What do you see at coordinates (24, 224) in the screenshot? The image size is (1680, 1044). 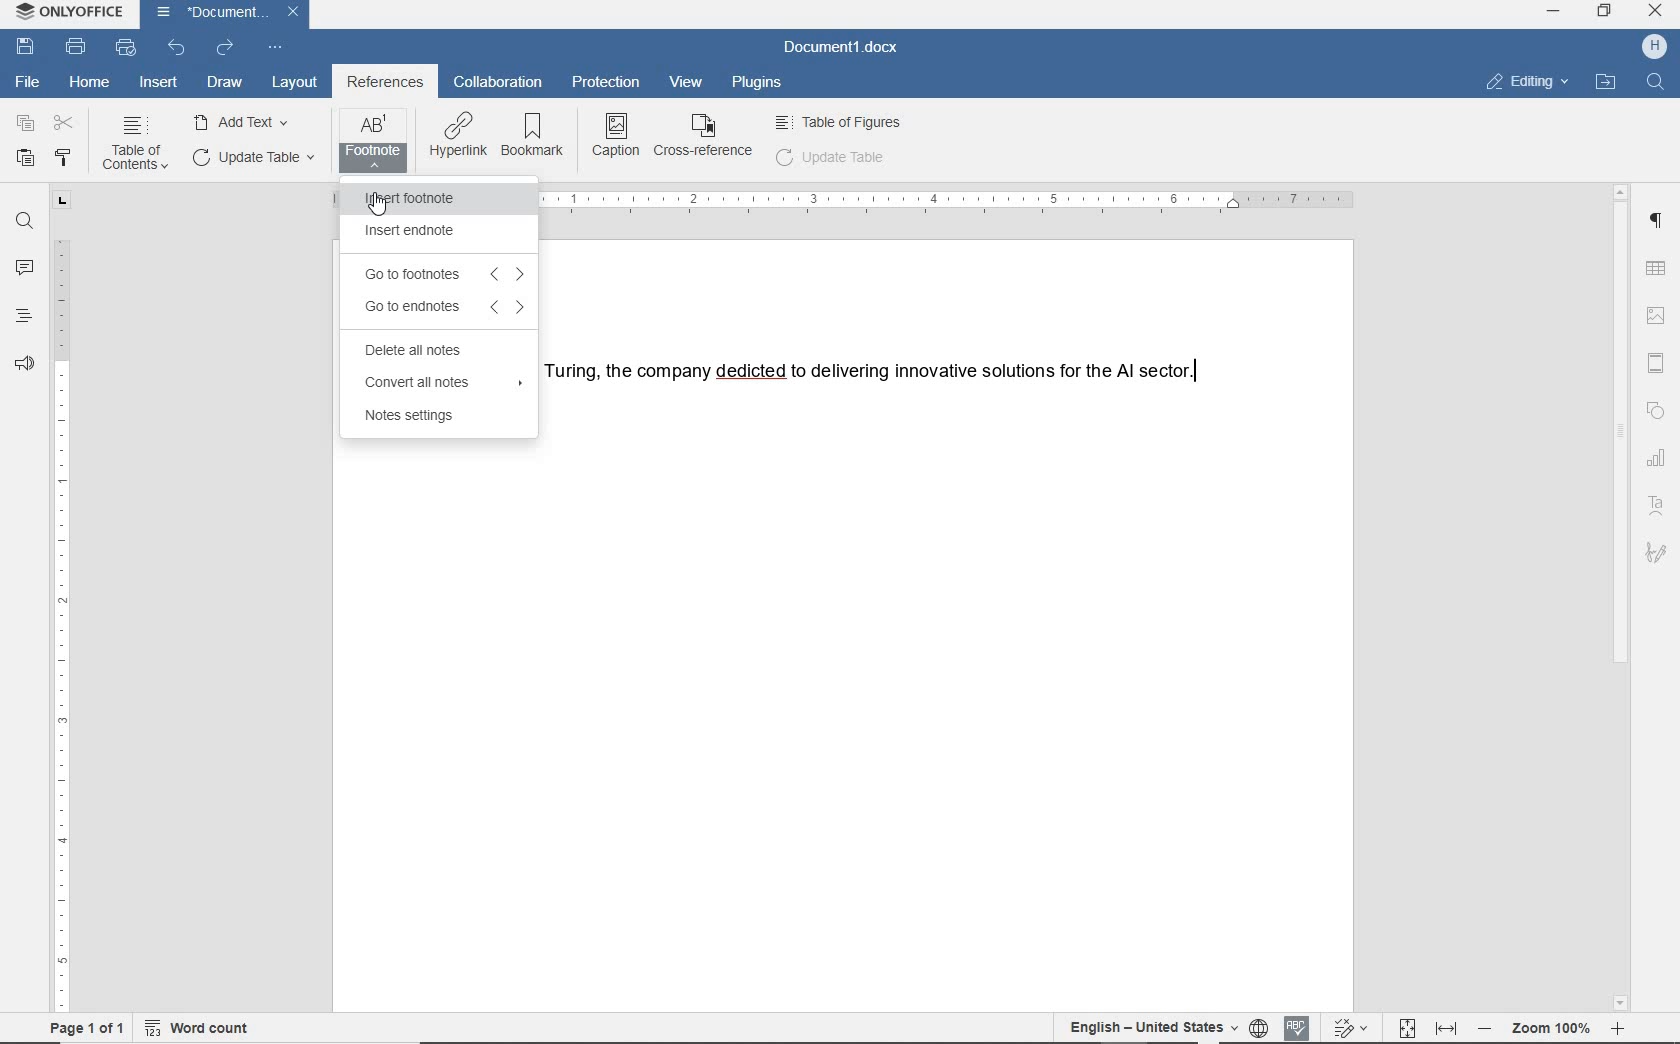 I see `find and replace` at bounding box center [24, 224].